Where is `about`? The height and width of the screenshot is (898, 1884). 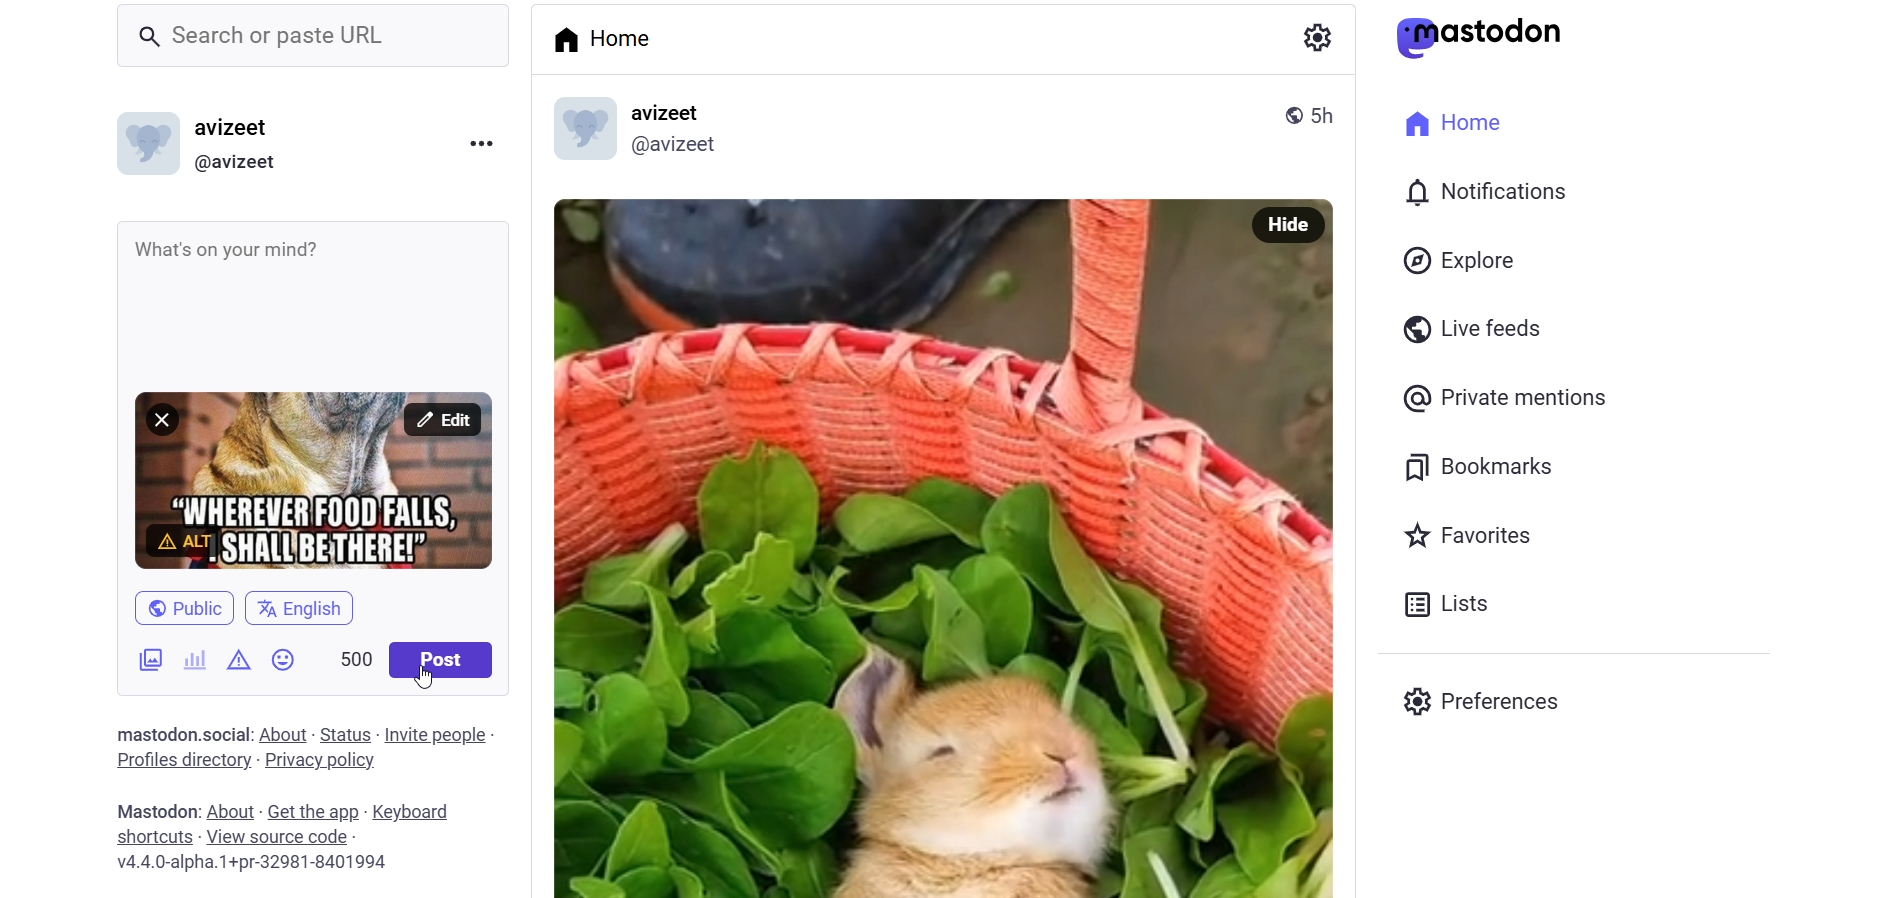 about is located at coordinates (231, 812).